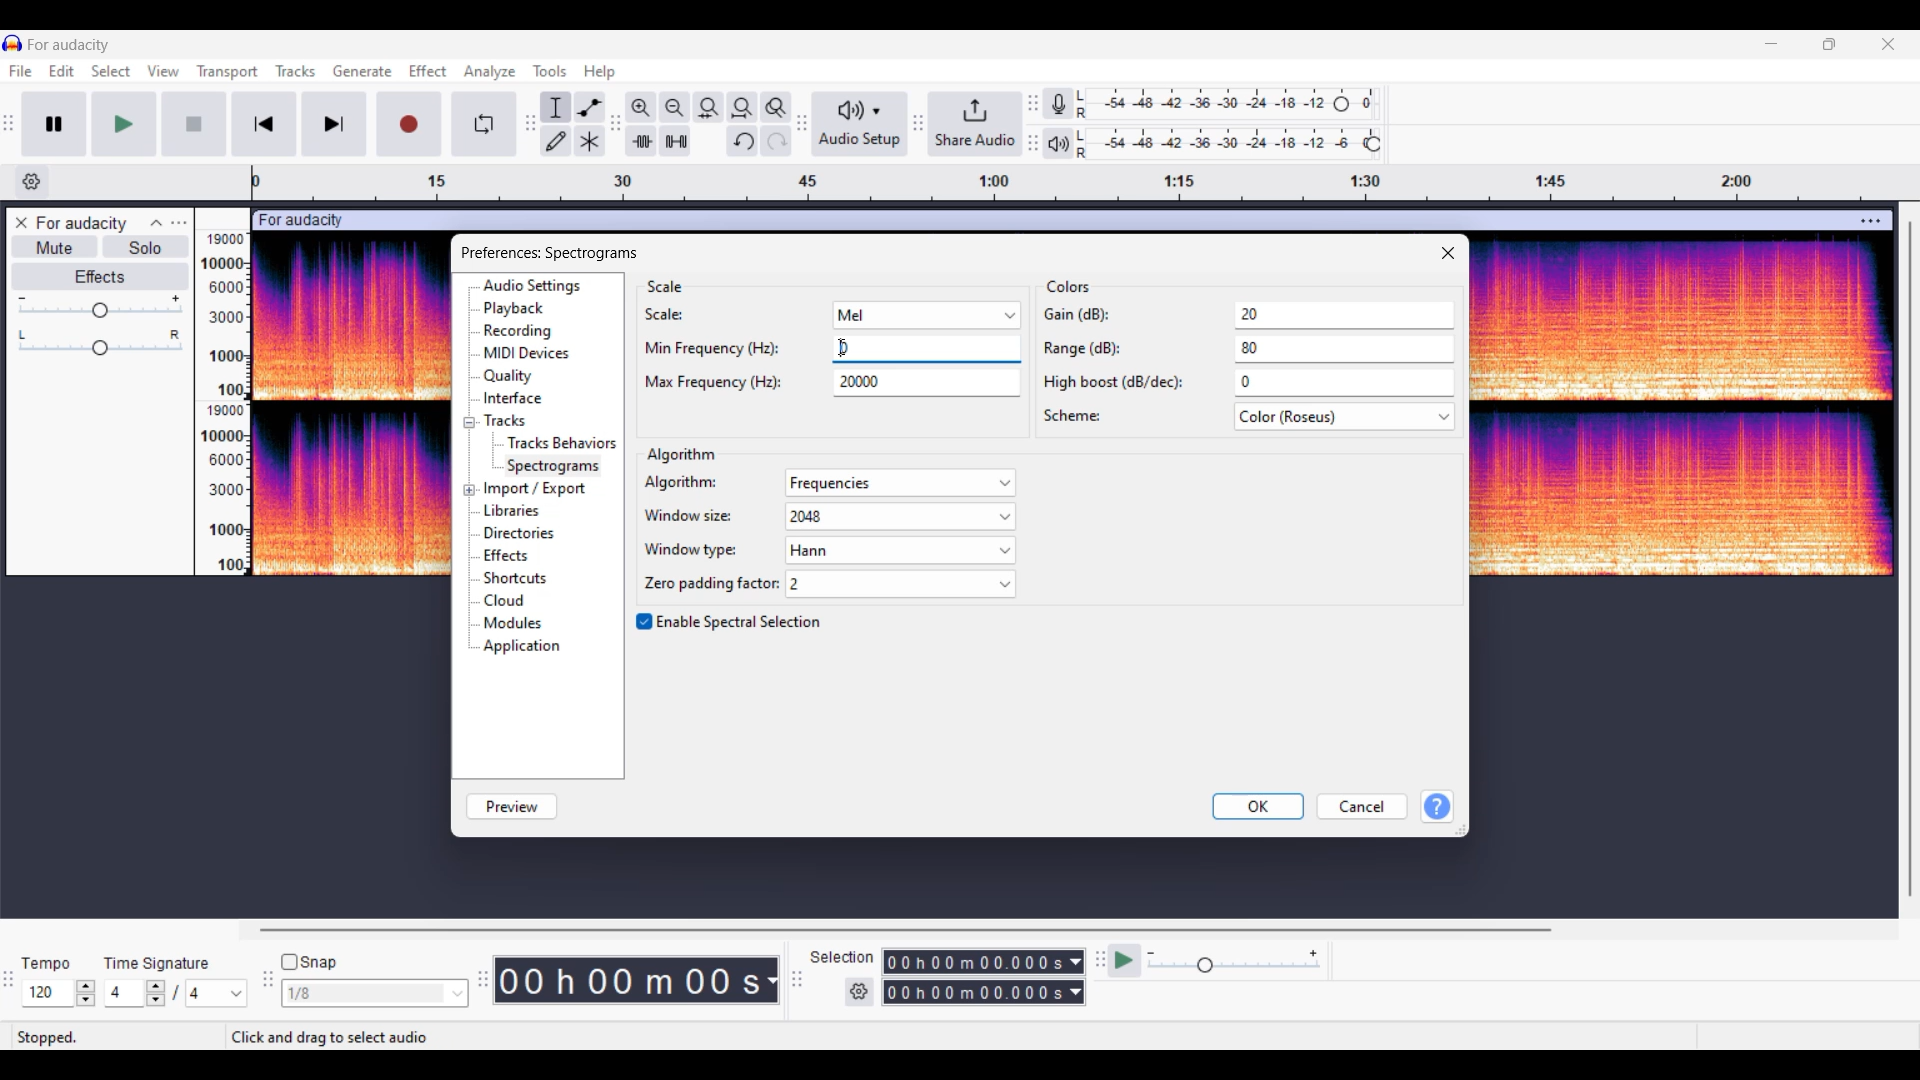  Describe the element at coordinates (1438, 806) in the screenshot. I see `Get help` at that location.